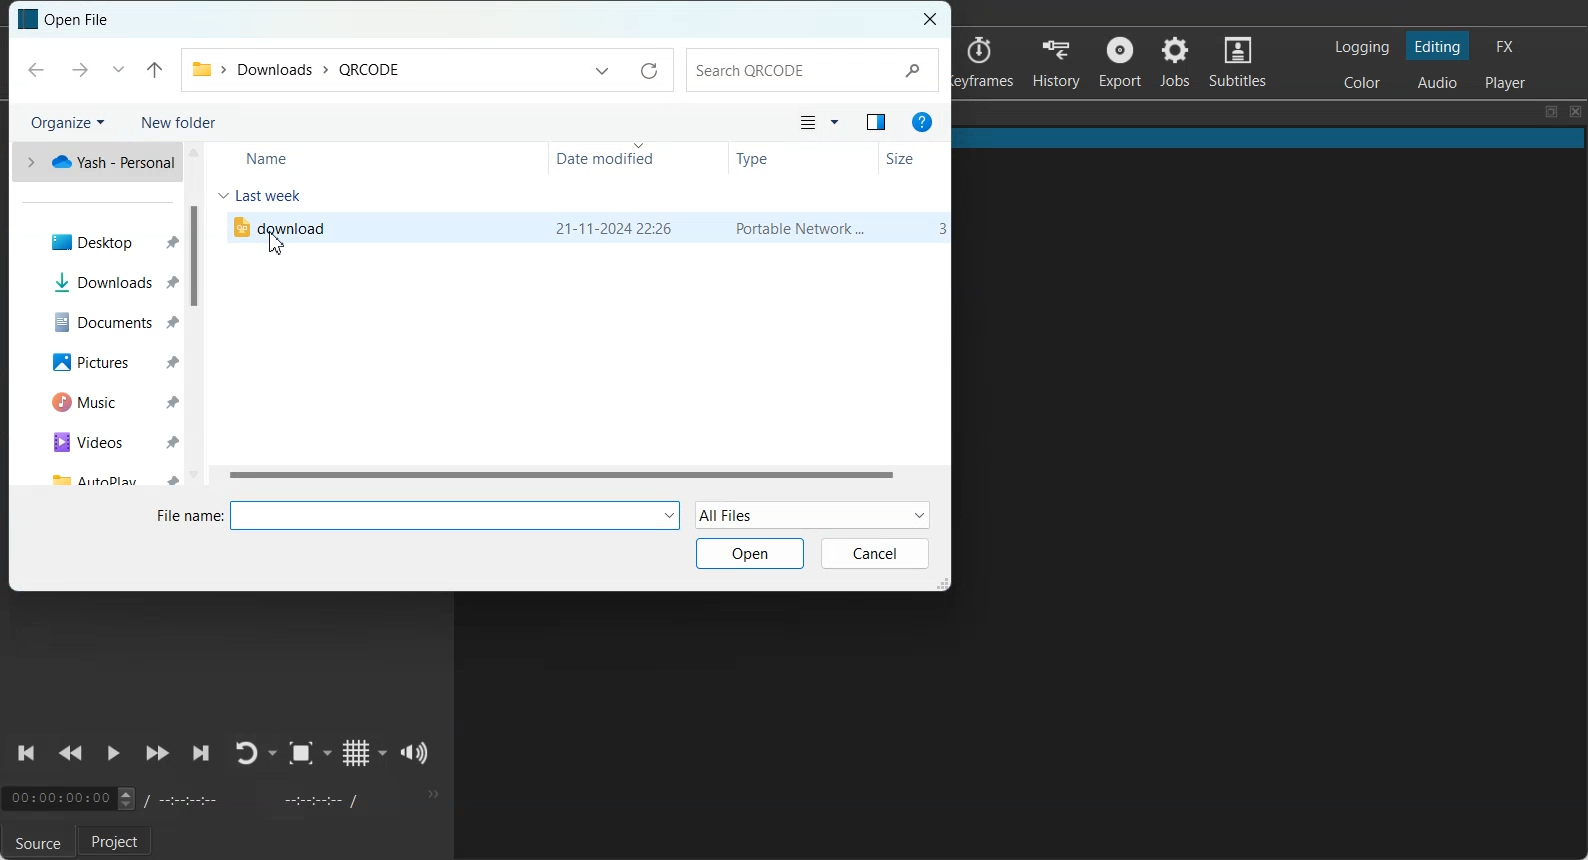 This screenshot has height=860, width=1588. What do you see at coordinates (279, 245) in the screenshot?
I see `cursor` at bounding box center [279, 245].